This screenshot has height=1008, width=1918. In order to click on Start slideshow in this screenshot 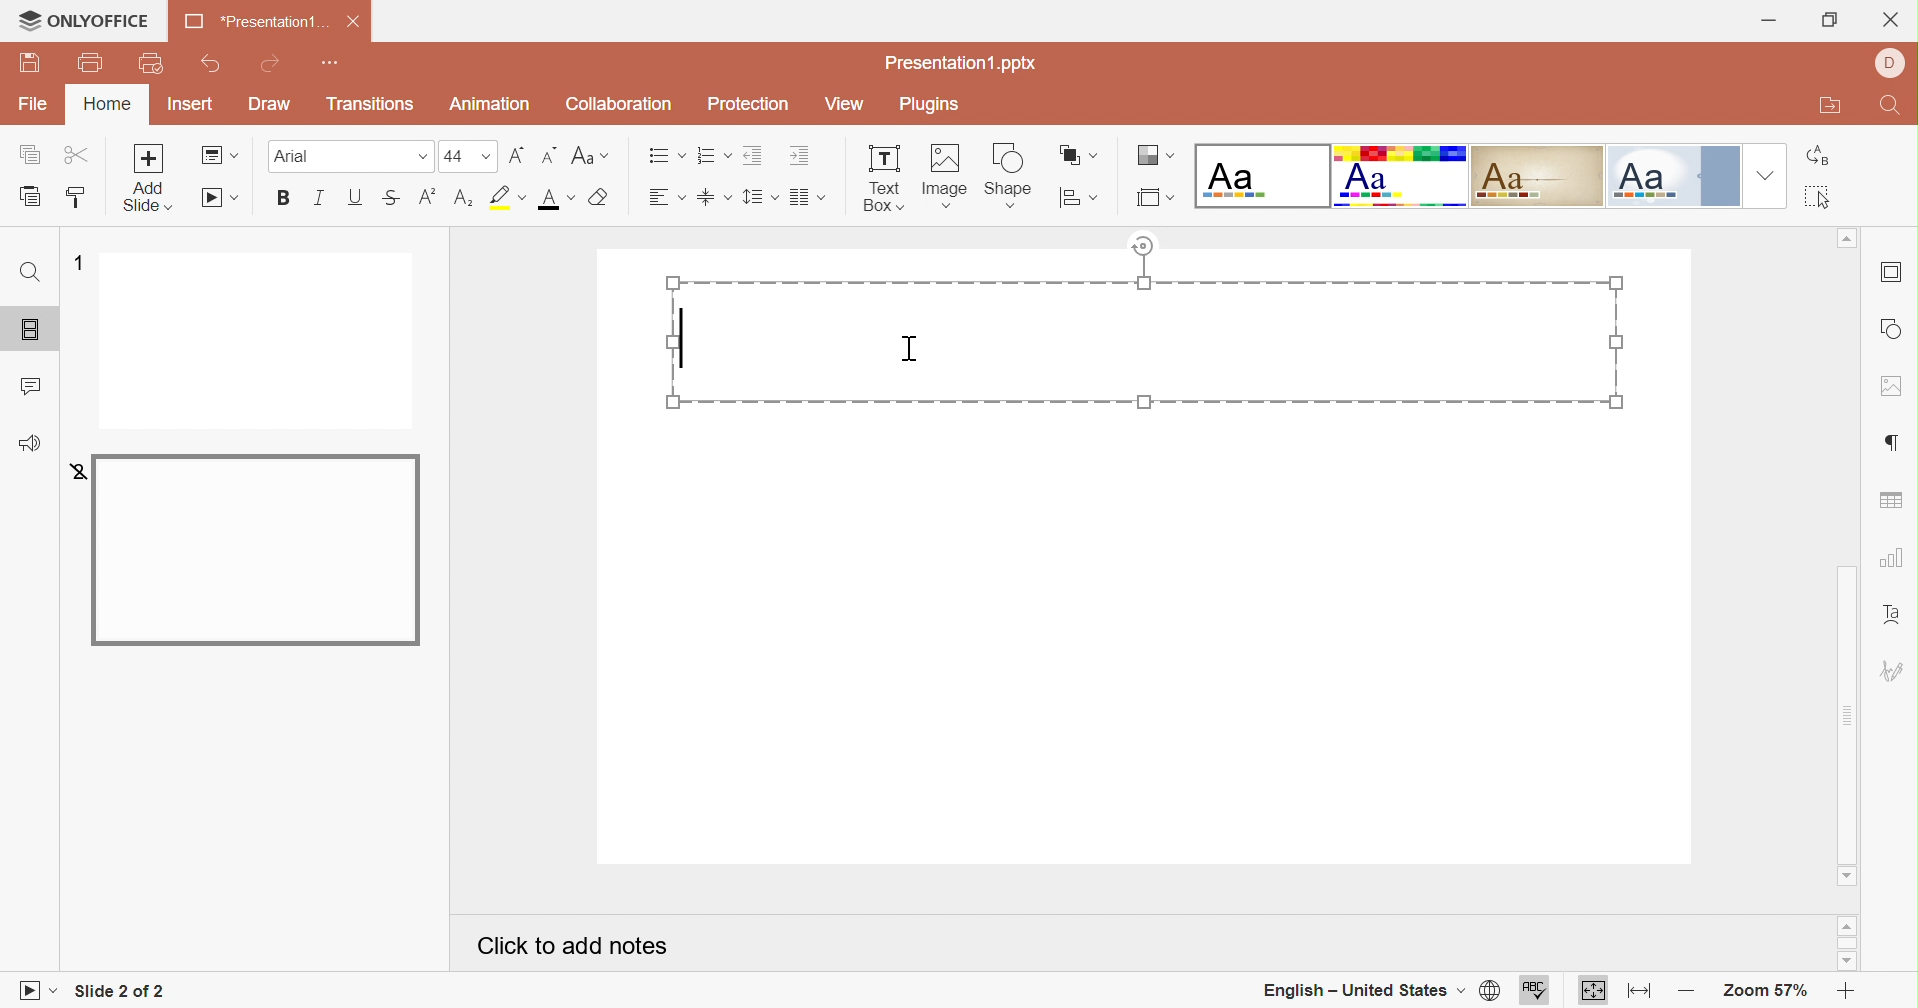, I will do `click(218, 199)`.